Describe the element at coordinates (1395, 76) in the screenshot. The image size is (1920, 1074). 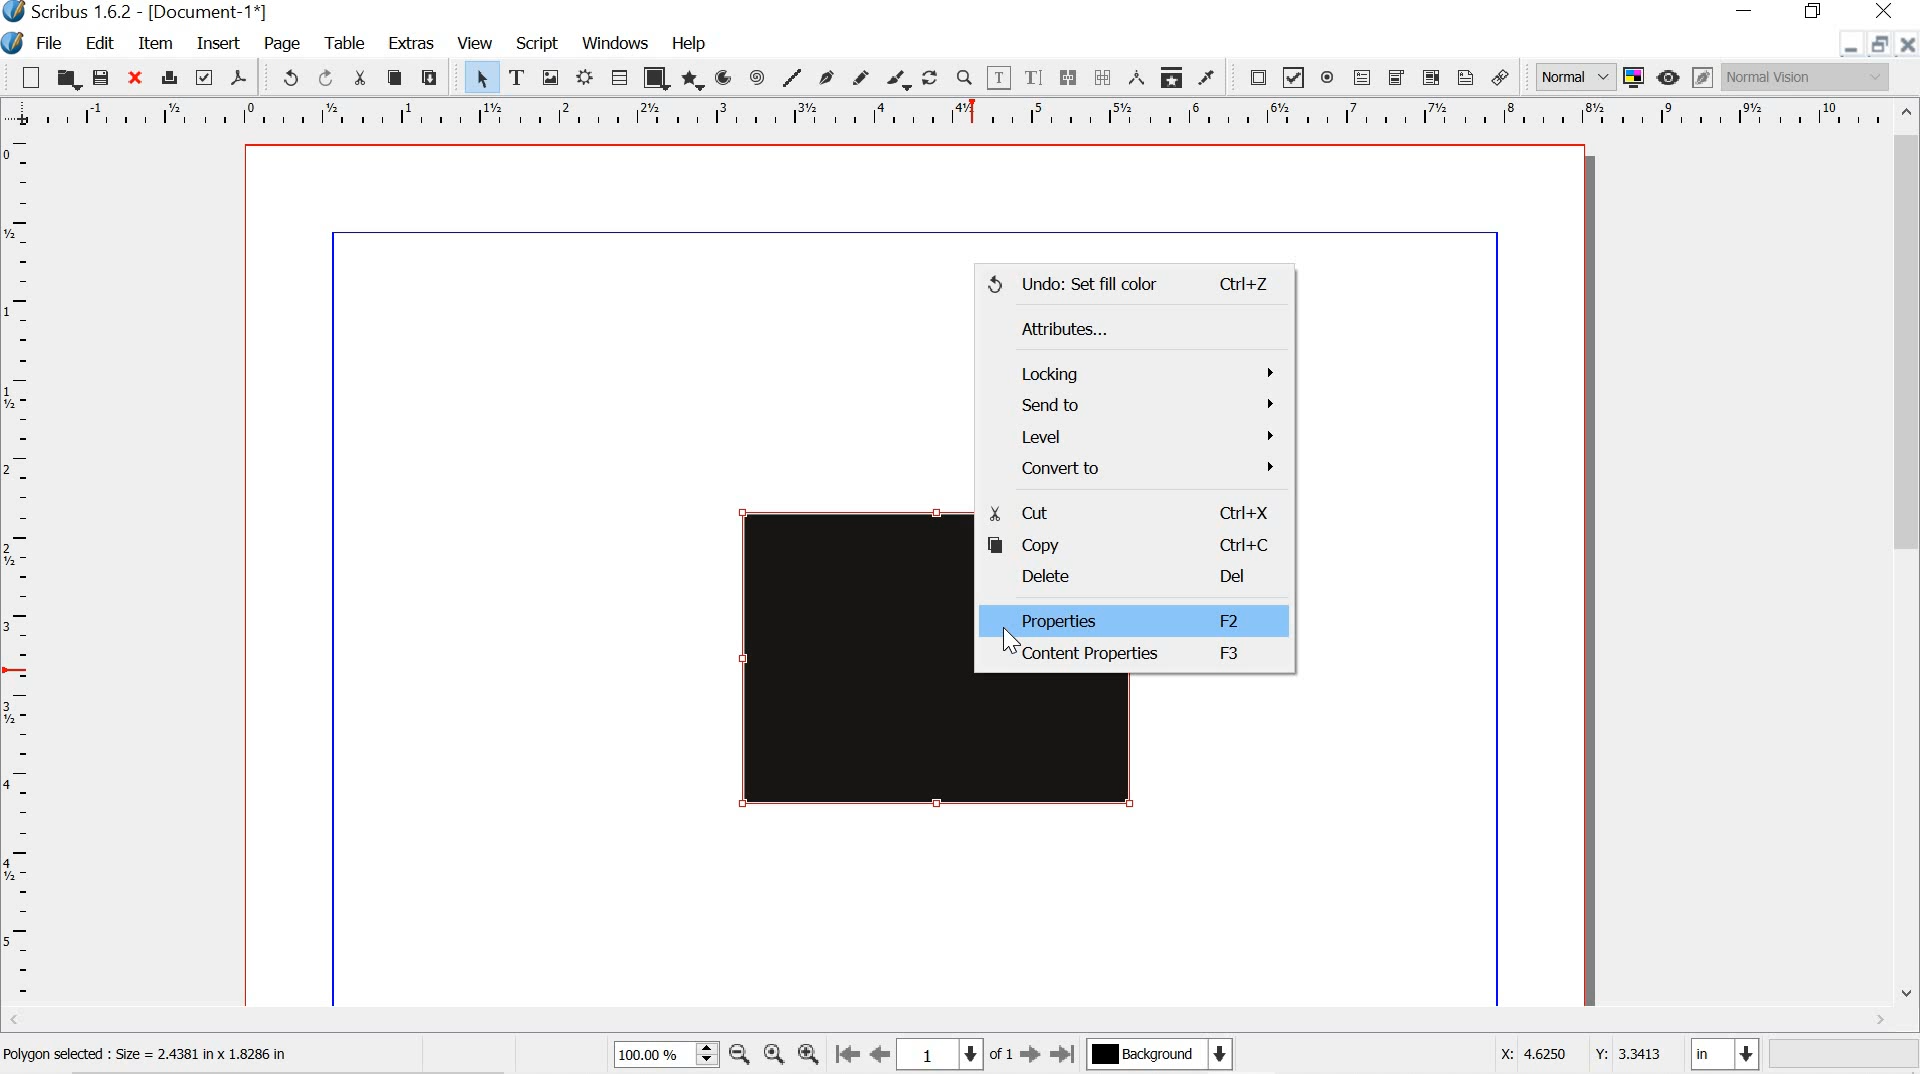
I see `pdf combo box` at that location.